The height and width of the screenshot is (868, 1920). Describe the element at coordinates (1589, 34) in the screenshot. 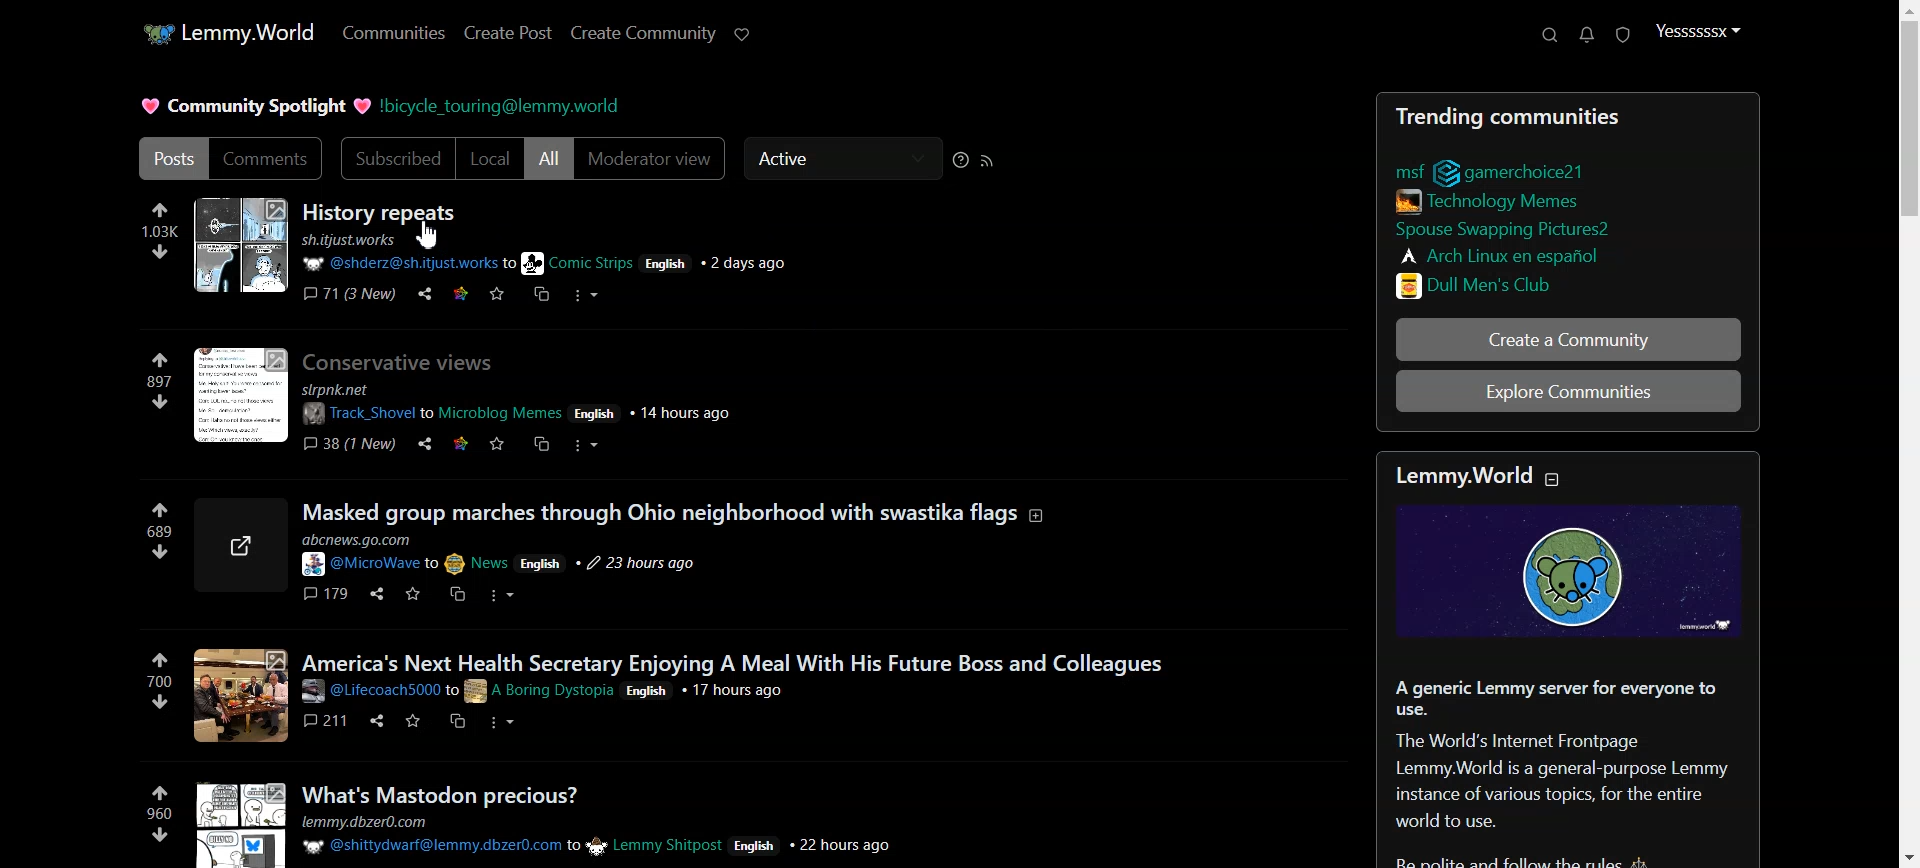

I see `Notifications` at that location.